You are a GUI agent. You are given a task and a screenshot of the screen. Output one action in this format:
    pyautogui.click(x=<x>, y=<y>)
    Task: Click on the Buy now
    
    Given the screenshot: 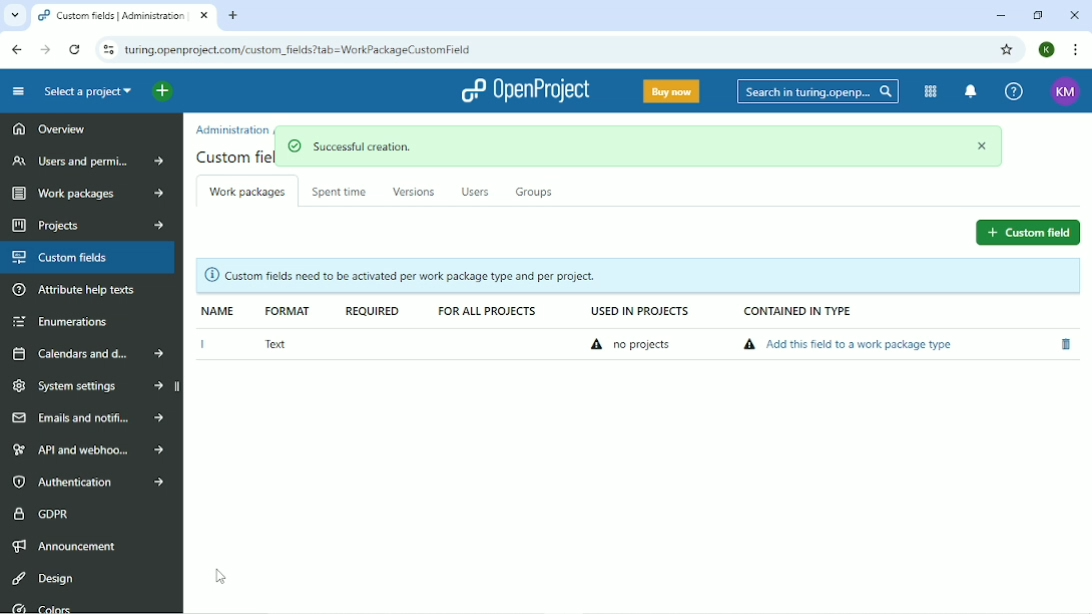 What is the action you would take?
    pyautogui.click(x=670, y=90)
    